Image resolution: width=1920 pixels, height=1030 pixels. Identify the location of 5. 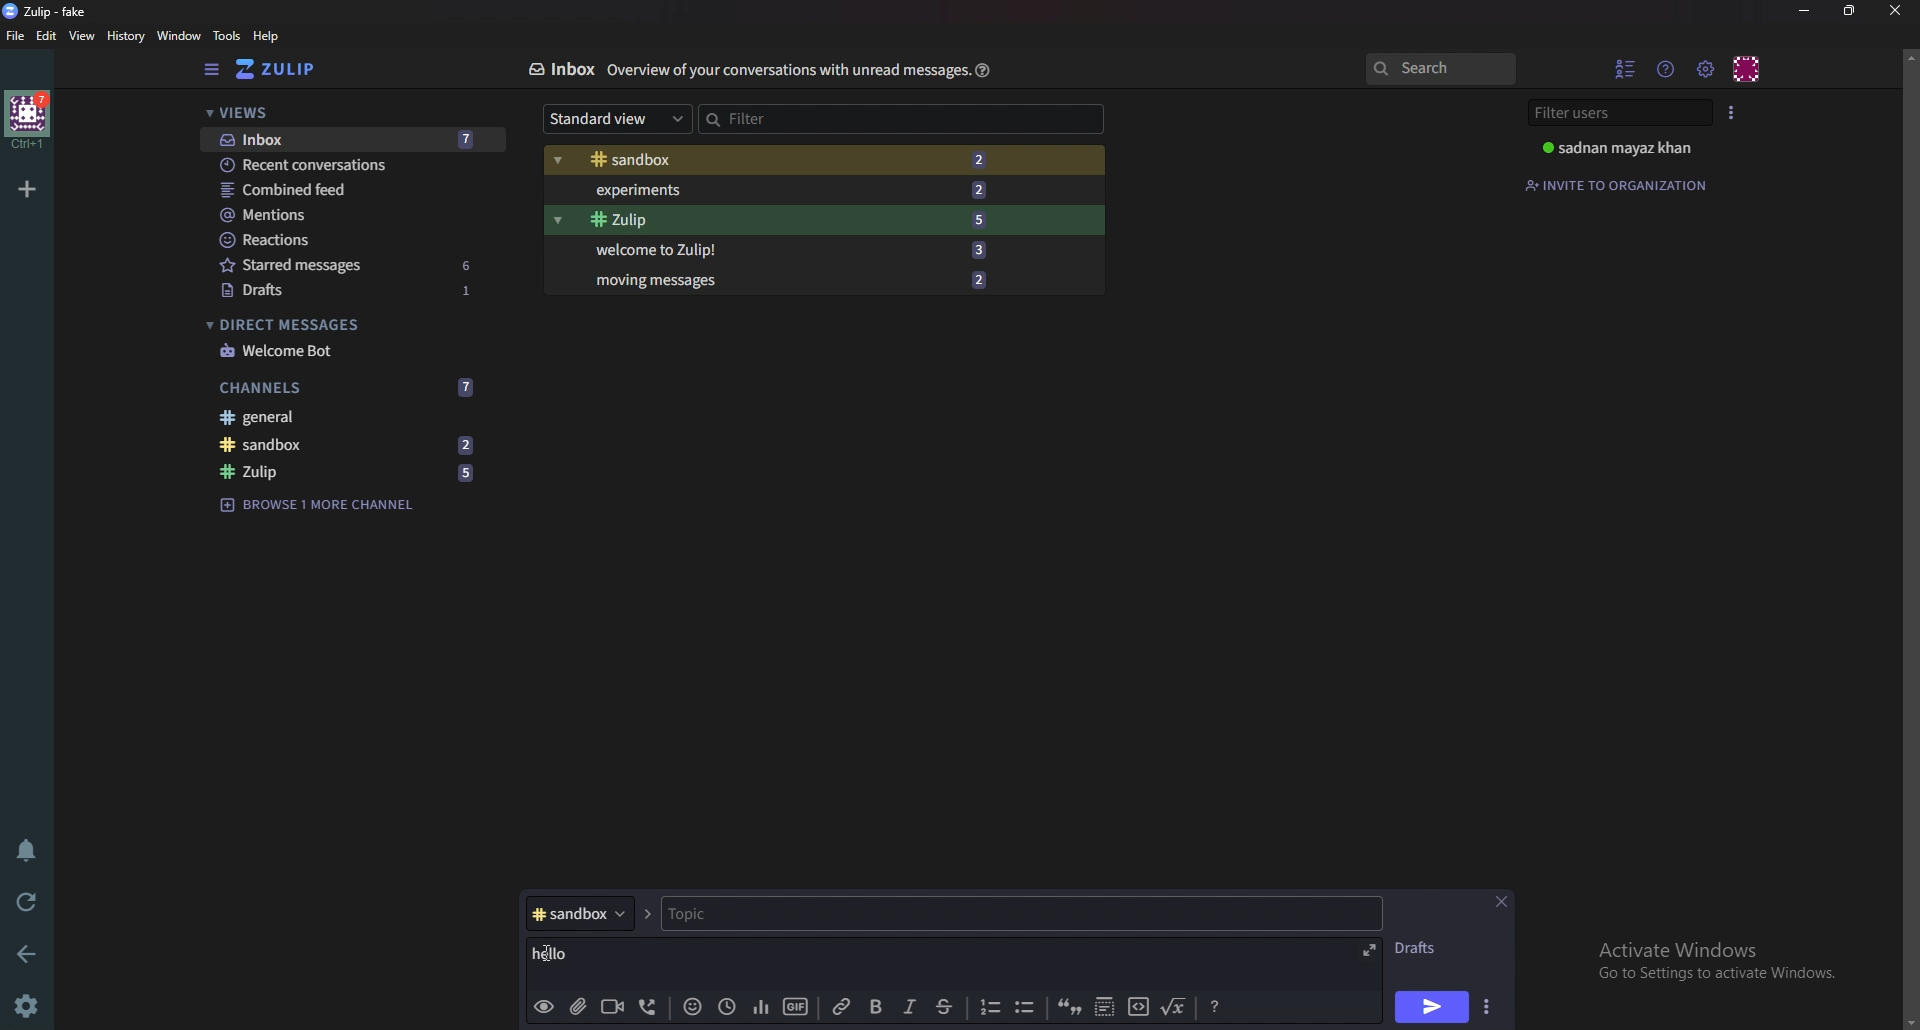
(984, 219).